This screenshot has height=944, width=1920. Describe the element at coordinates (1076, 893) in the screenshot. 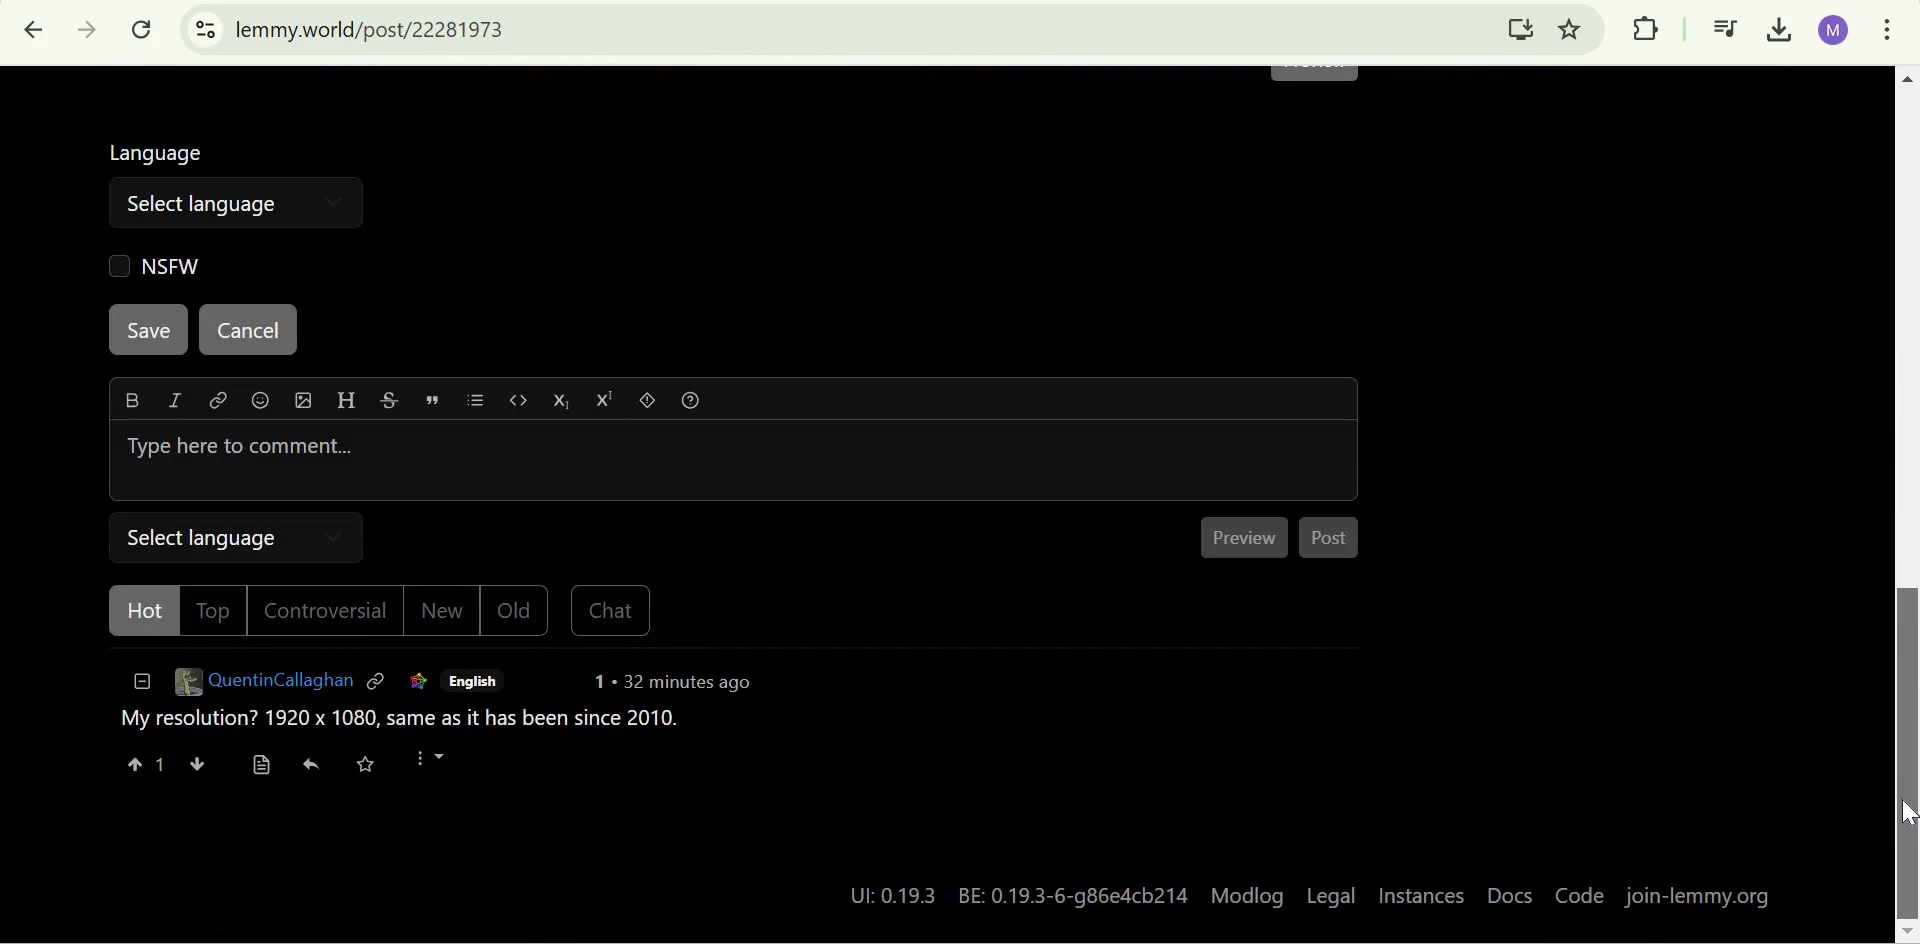

I see `BE: 0.19.3-6-g86e4cb214` at that location.